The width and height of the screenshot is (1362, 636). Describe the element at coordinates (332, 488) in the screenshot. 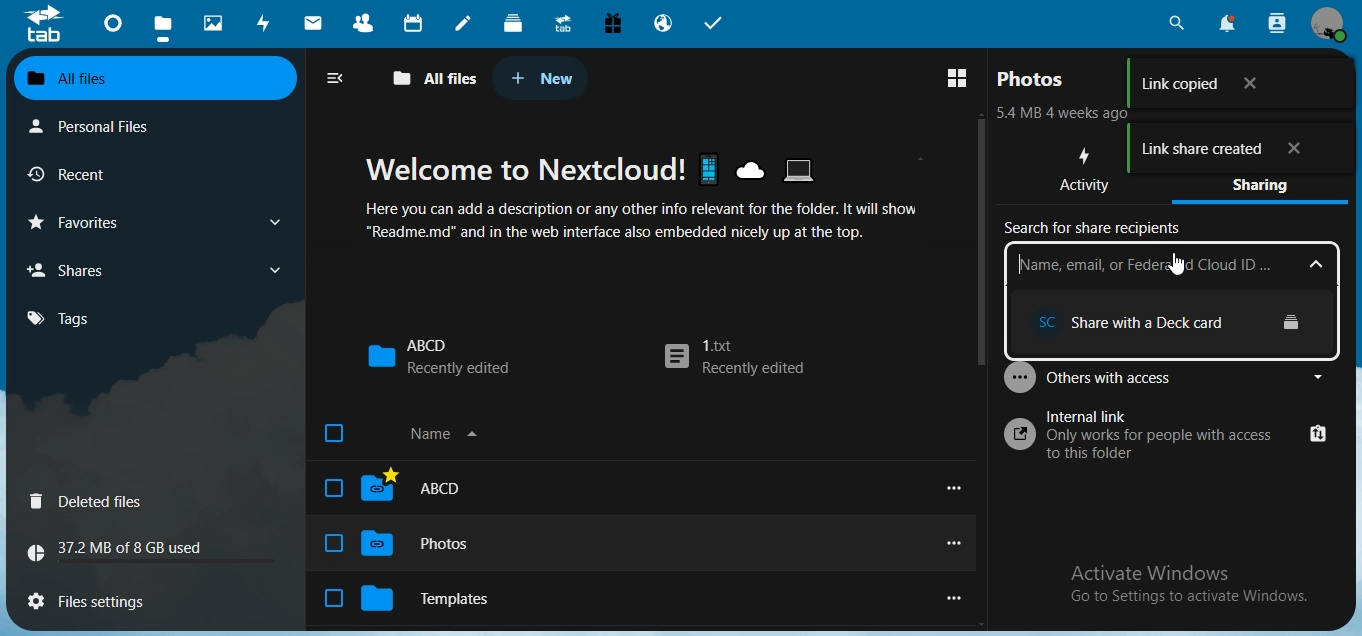

I see `check box` at that location.